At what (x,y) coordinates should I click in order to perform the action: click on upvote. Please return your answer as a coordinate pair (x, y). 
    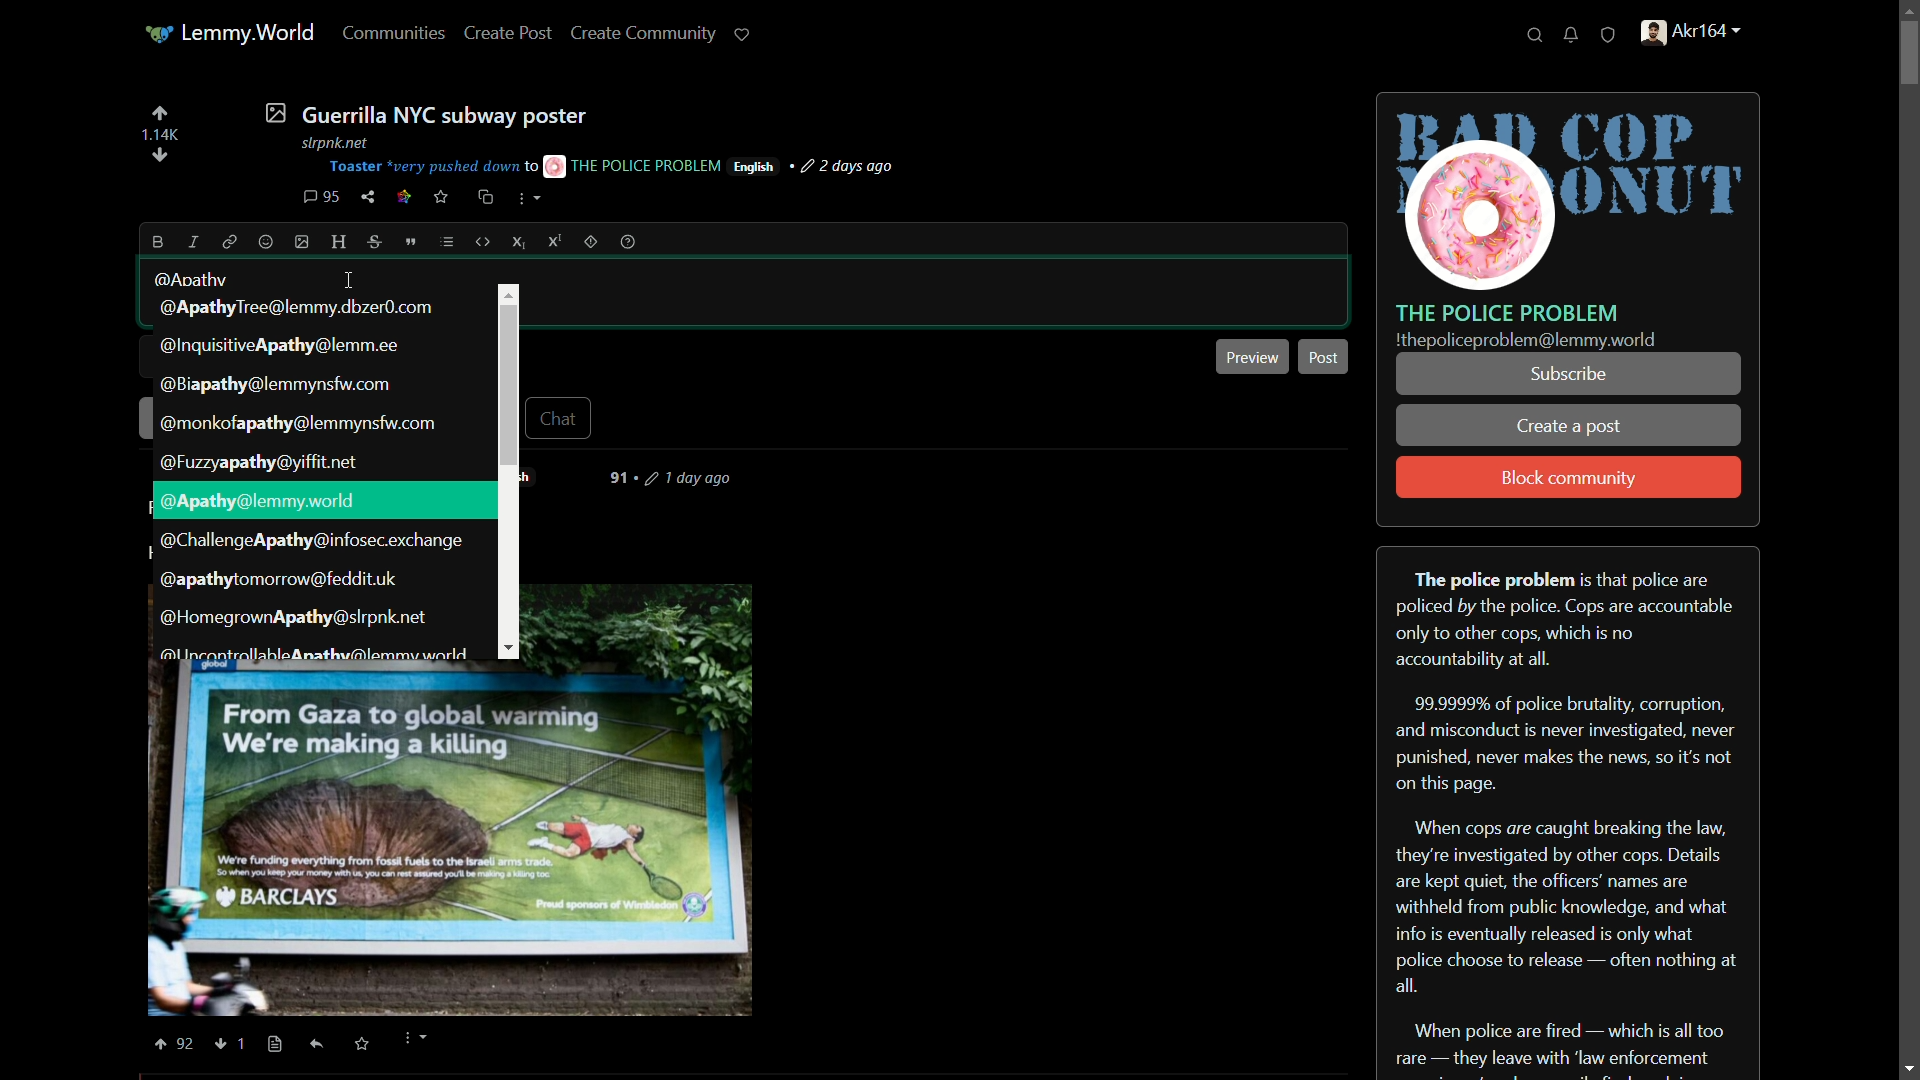
    Looking at the image, I should click on (159, 113).